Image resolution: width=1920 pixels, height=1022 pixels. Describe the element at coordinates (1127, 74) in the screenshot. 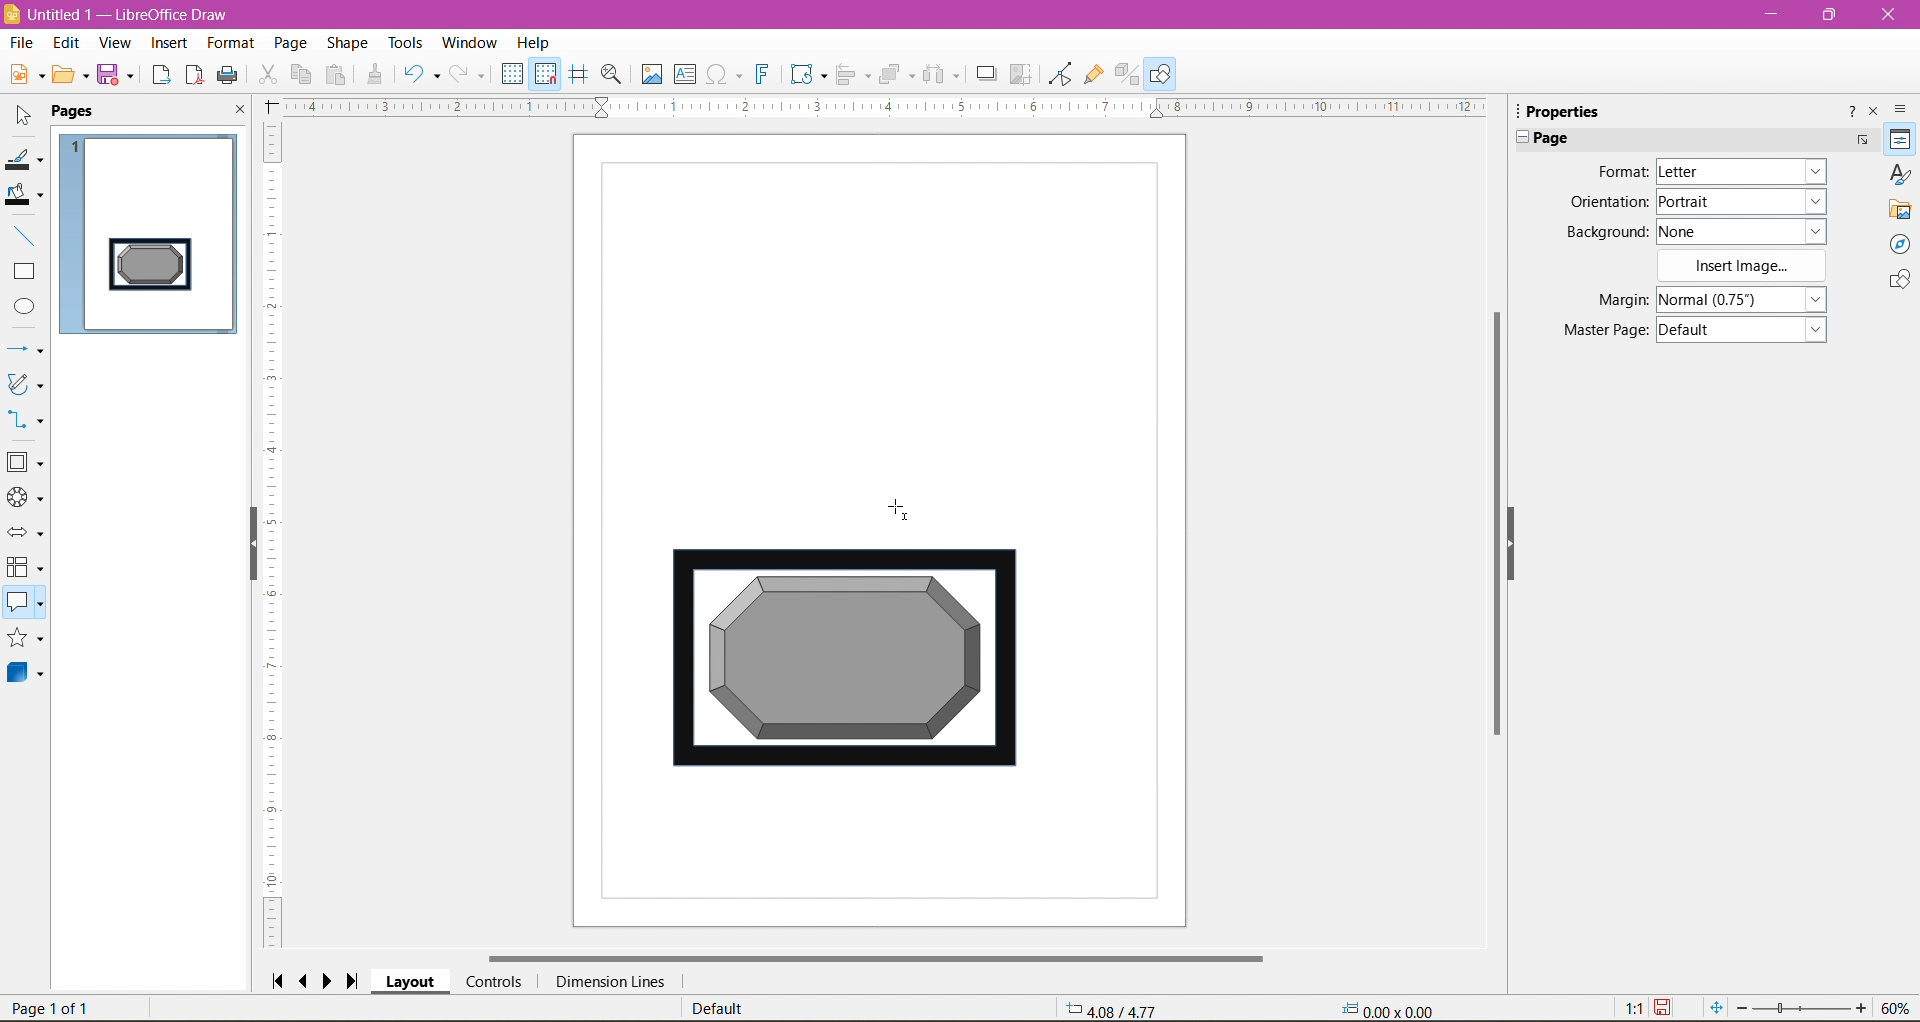

I see `Toggle Extrusion` at that location.